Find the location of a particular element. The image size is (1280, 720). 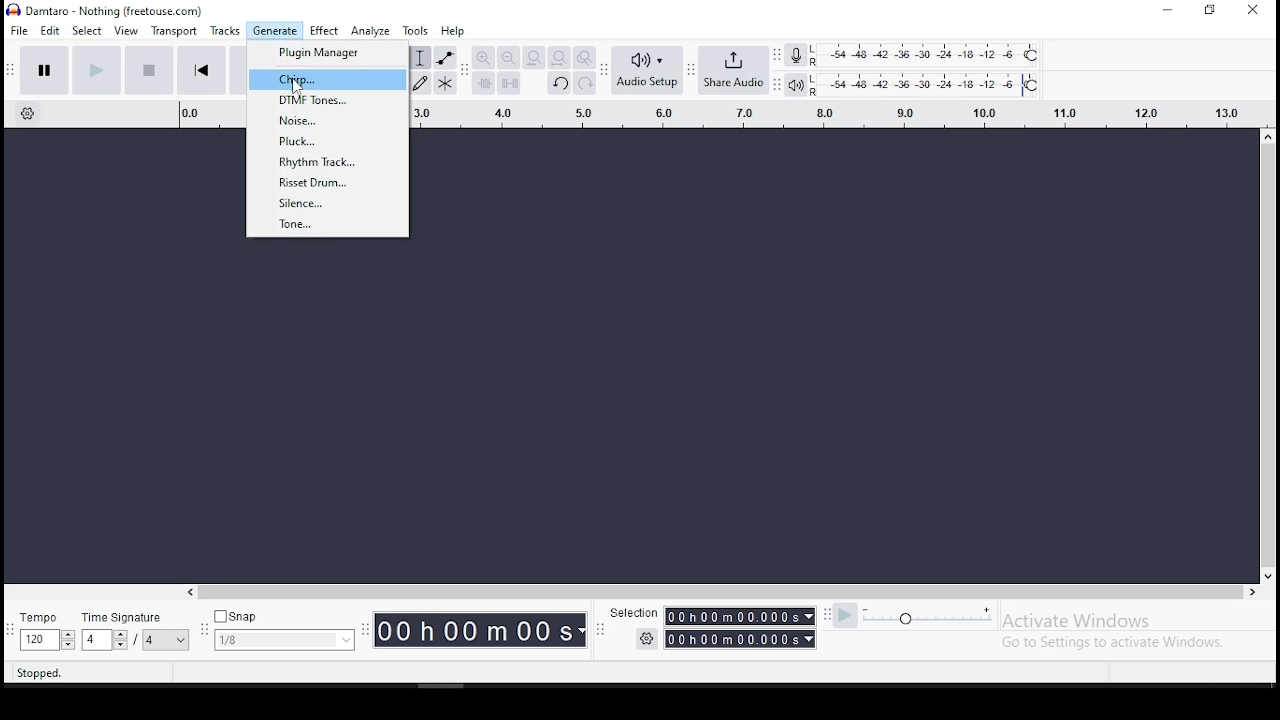

draw tool is located at coordinates (419, 83).